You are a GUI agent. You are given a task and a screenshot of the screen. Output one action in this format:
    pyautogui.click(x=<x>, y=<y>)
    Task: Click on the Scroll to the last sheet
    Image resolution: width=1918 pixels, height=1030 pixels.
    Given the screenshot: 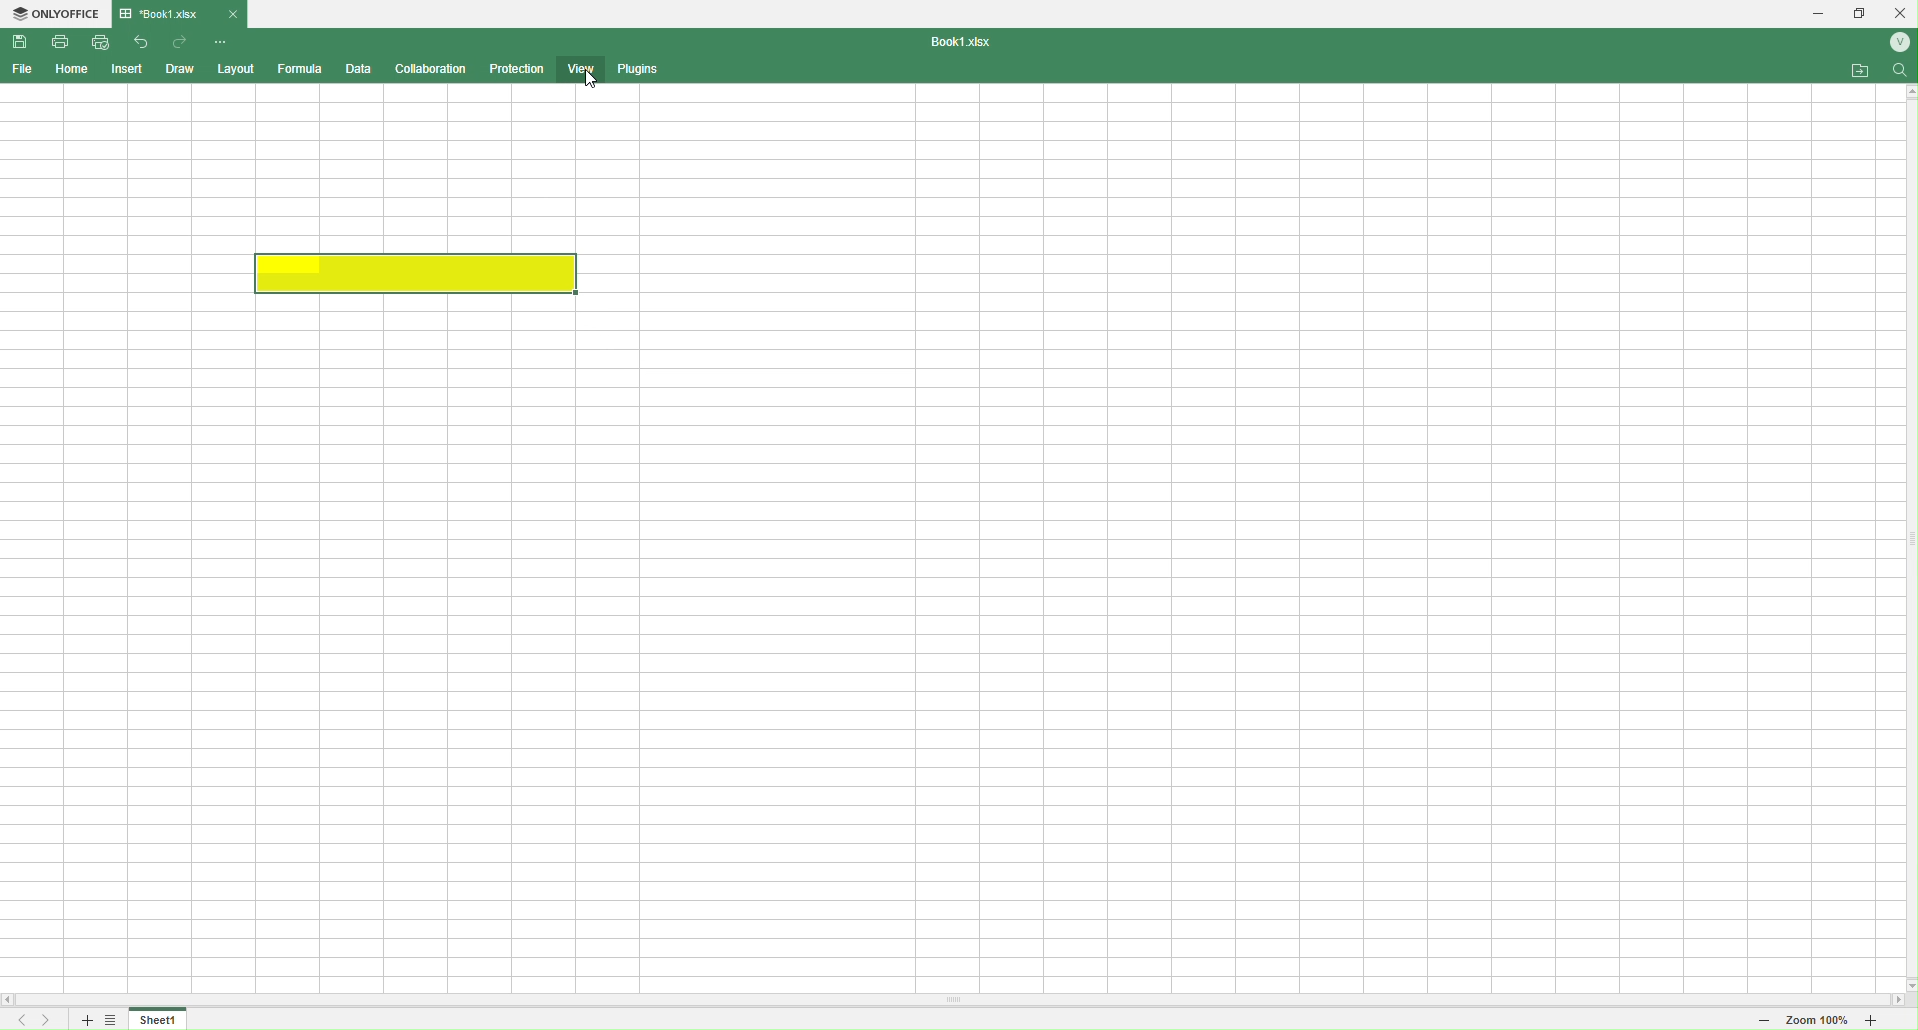 What is the action you would take?
    pyautogui.click(x=49, y=1020)
    